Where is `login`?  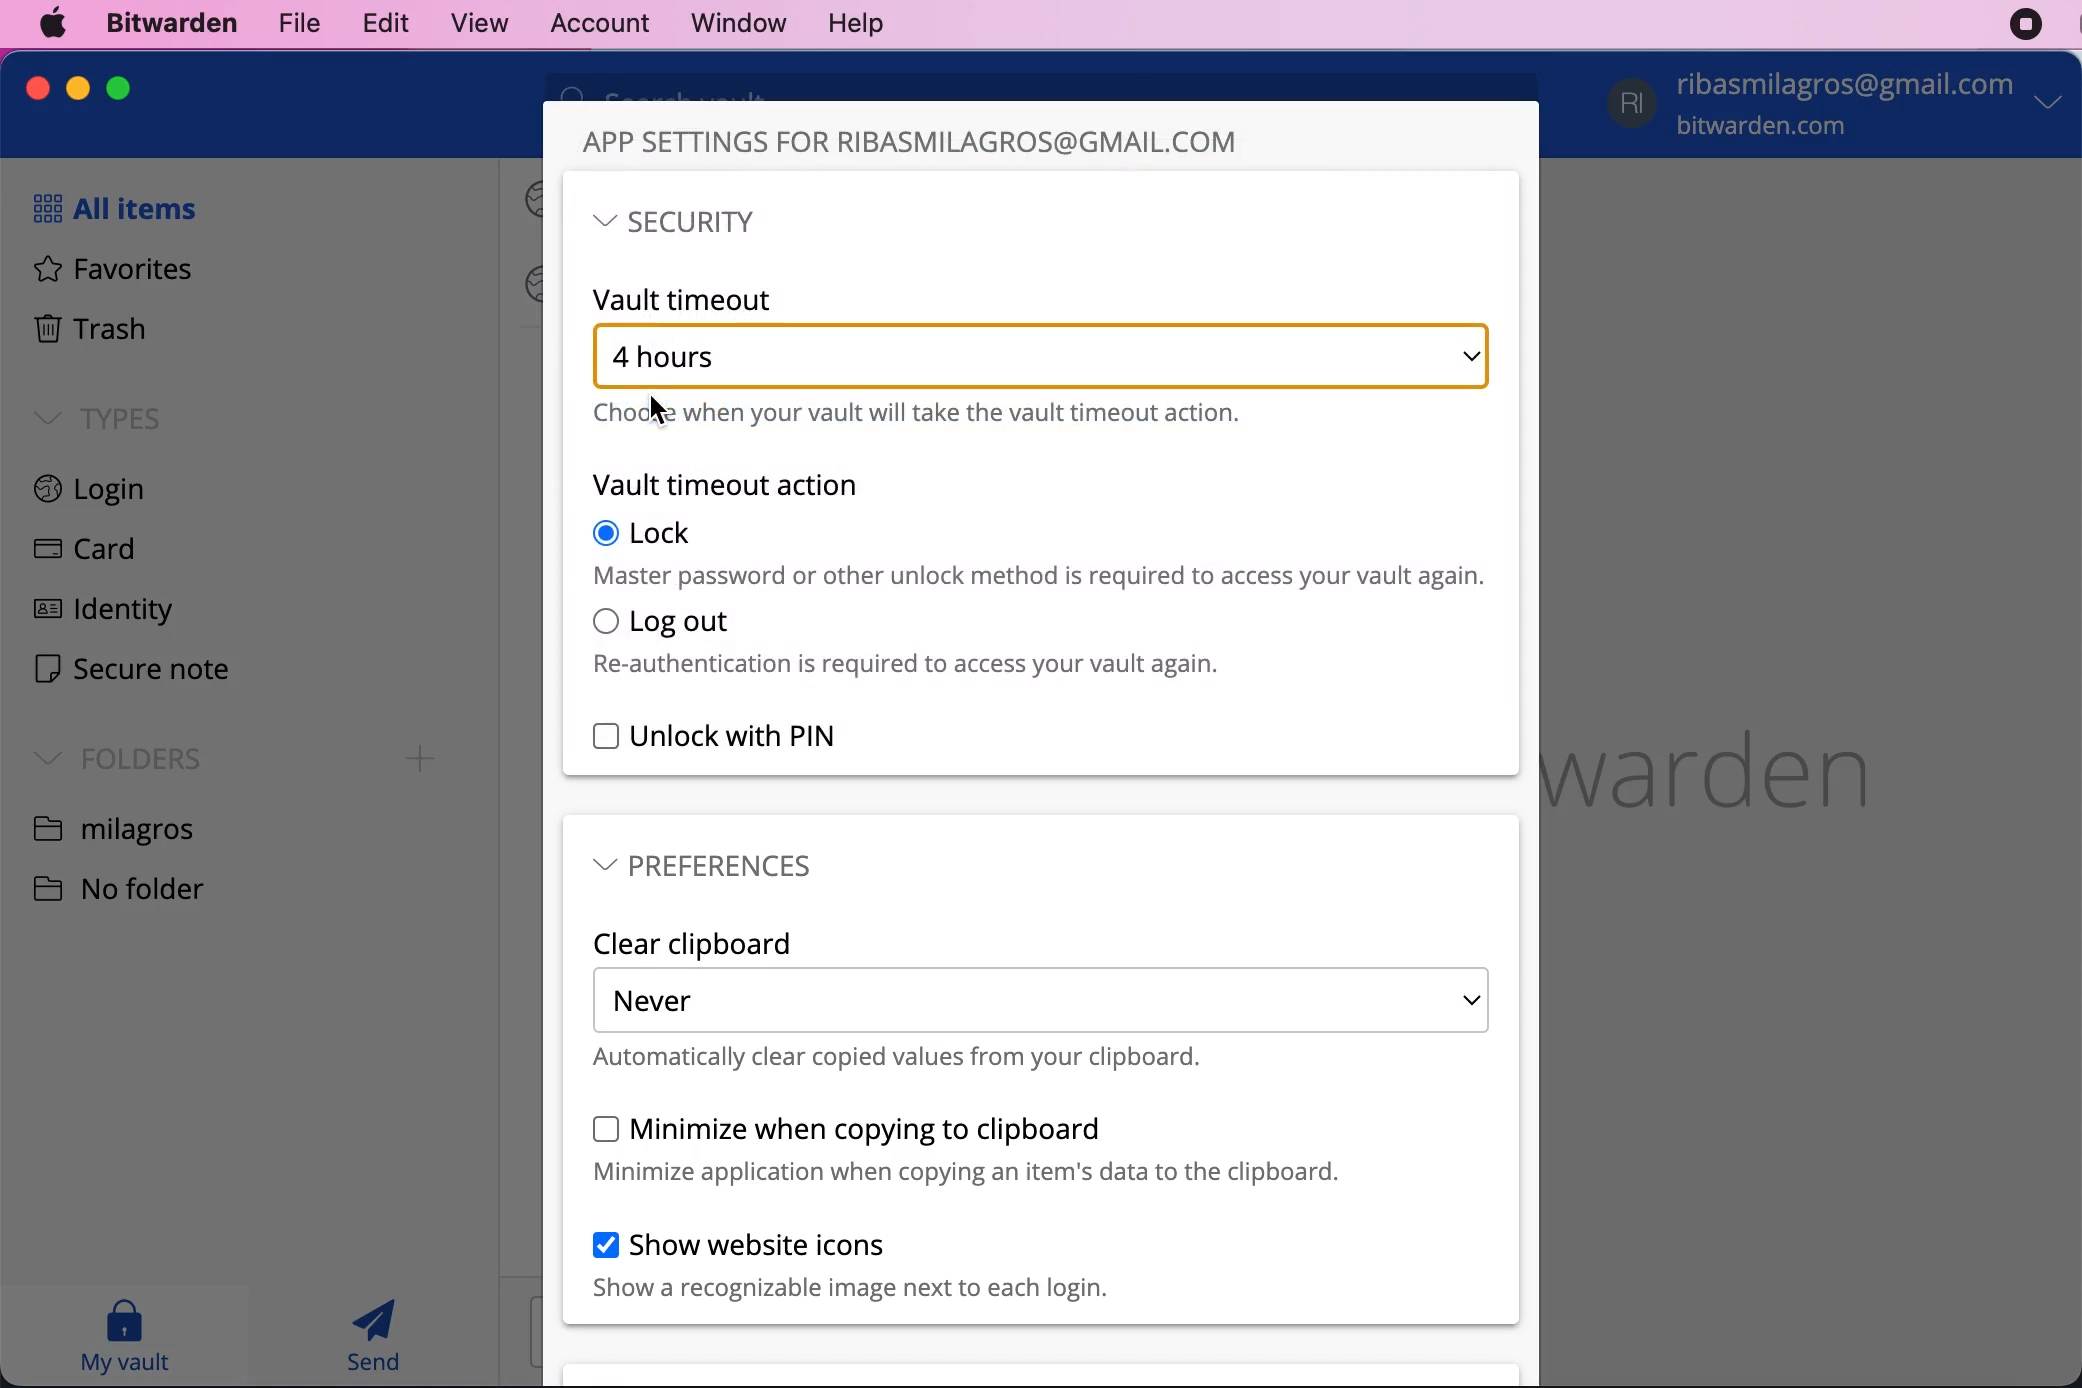
login is located at coordinates (115, 492).